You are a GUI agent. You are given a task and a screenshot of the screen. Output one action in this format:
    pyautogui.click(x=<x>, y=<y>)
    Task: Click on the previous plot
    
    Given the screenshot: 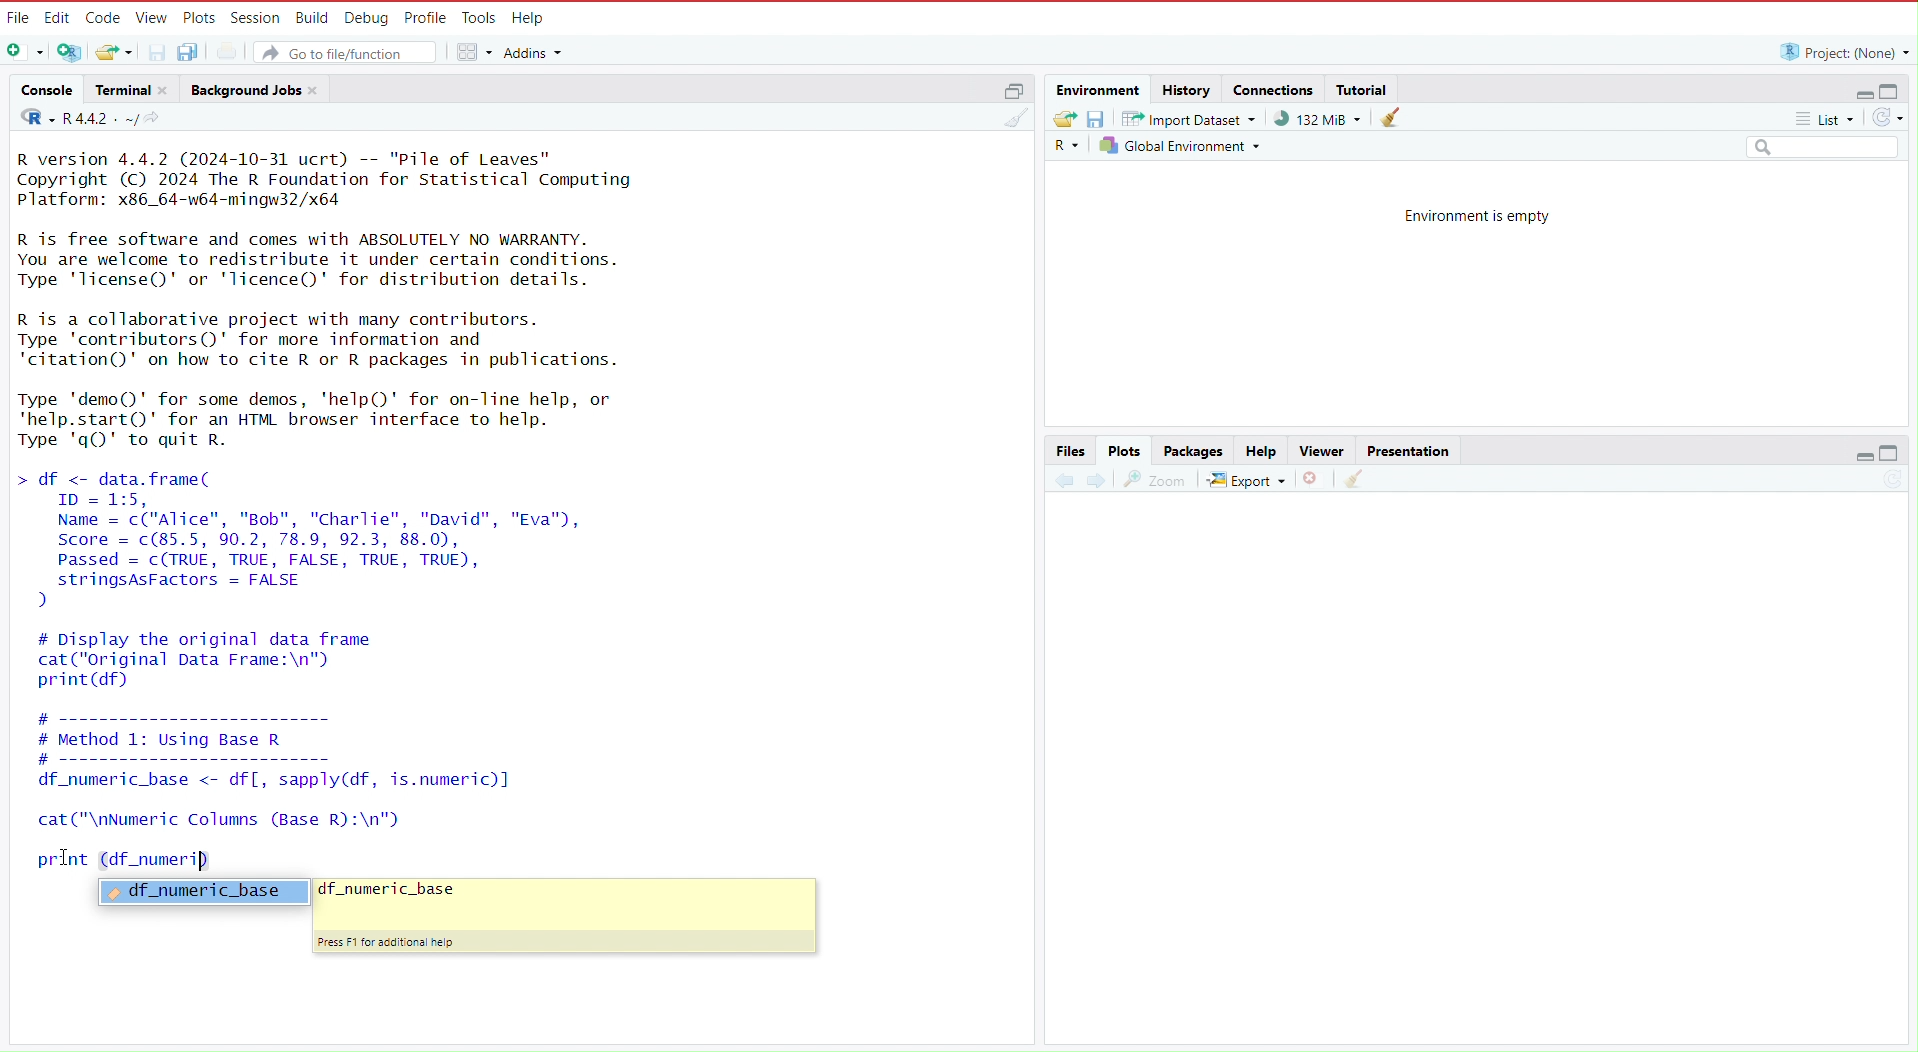 What is the action you would take?
    pyautogui.click(x=1055, y=481)
    